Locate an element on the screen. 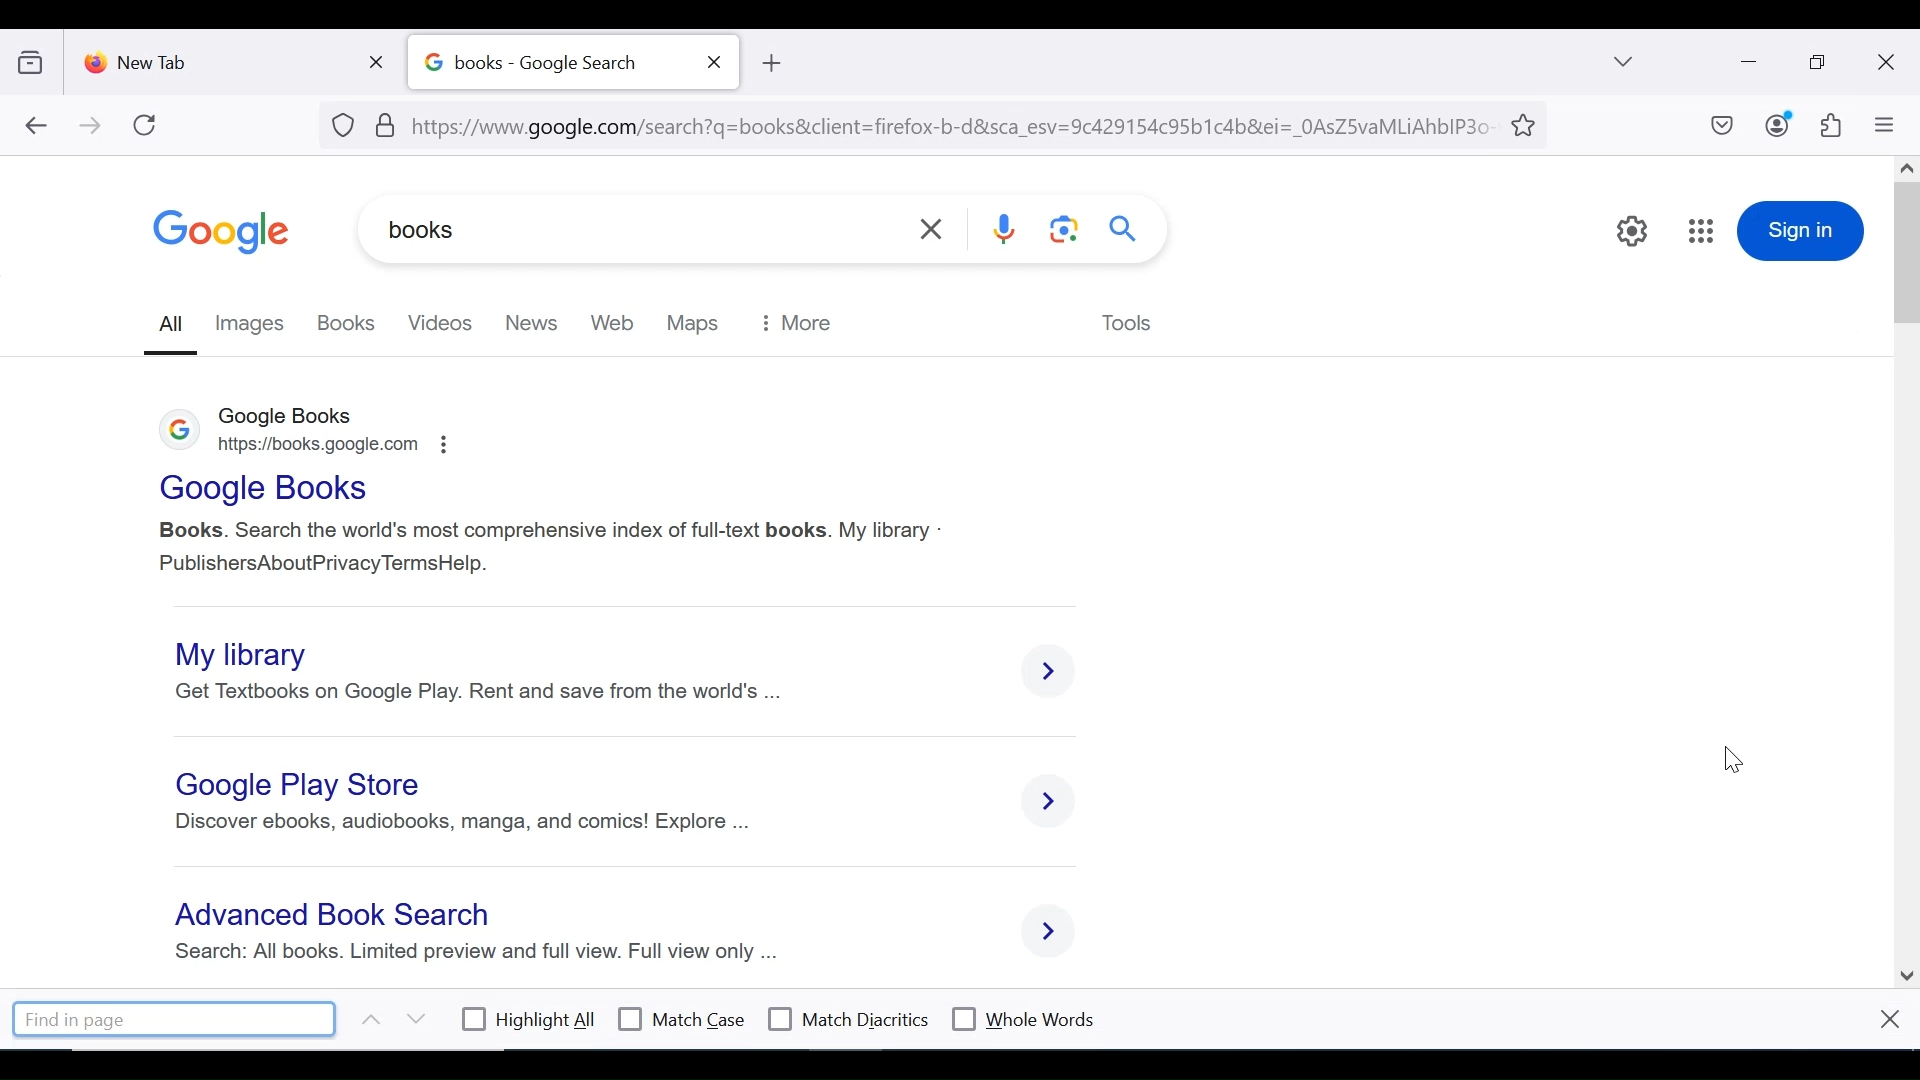  next is located at coordinates (415, 1019).